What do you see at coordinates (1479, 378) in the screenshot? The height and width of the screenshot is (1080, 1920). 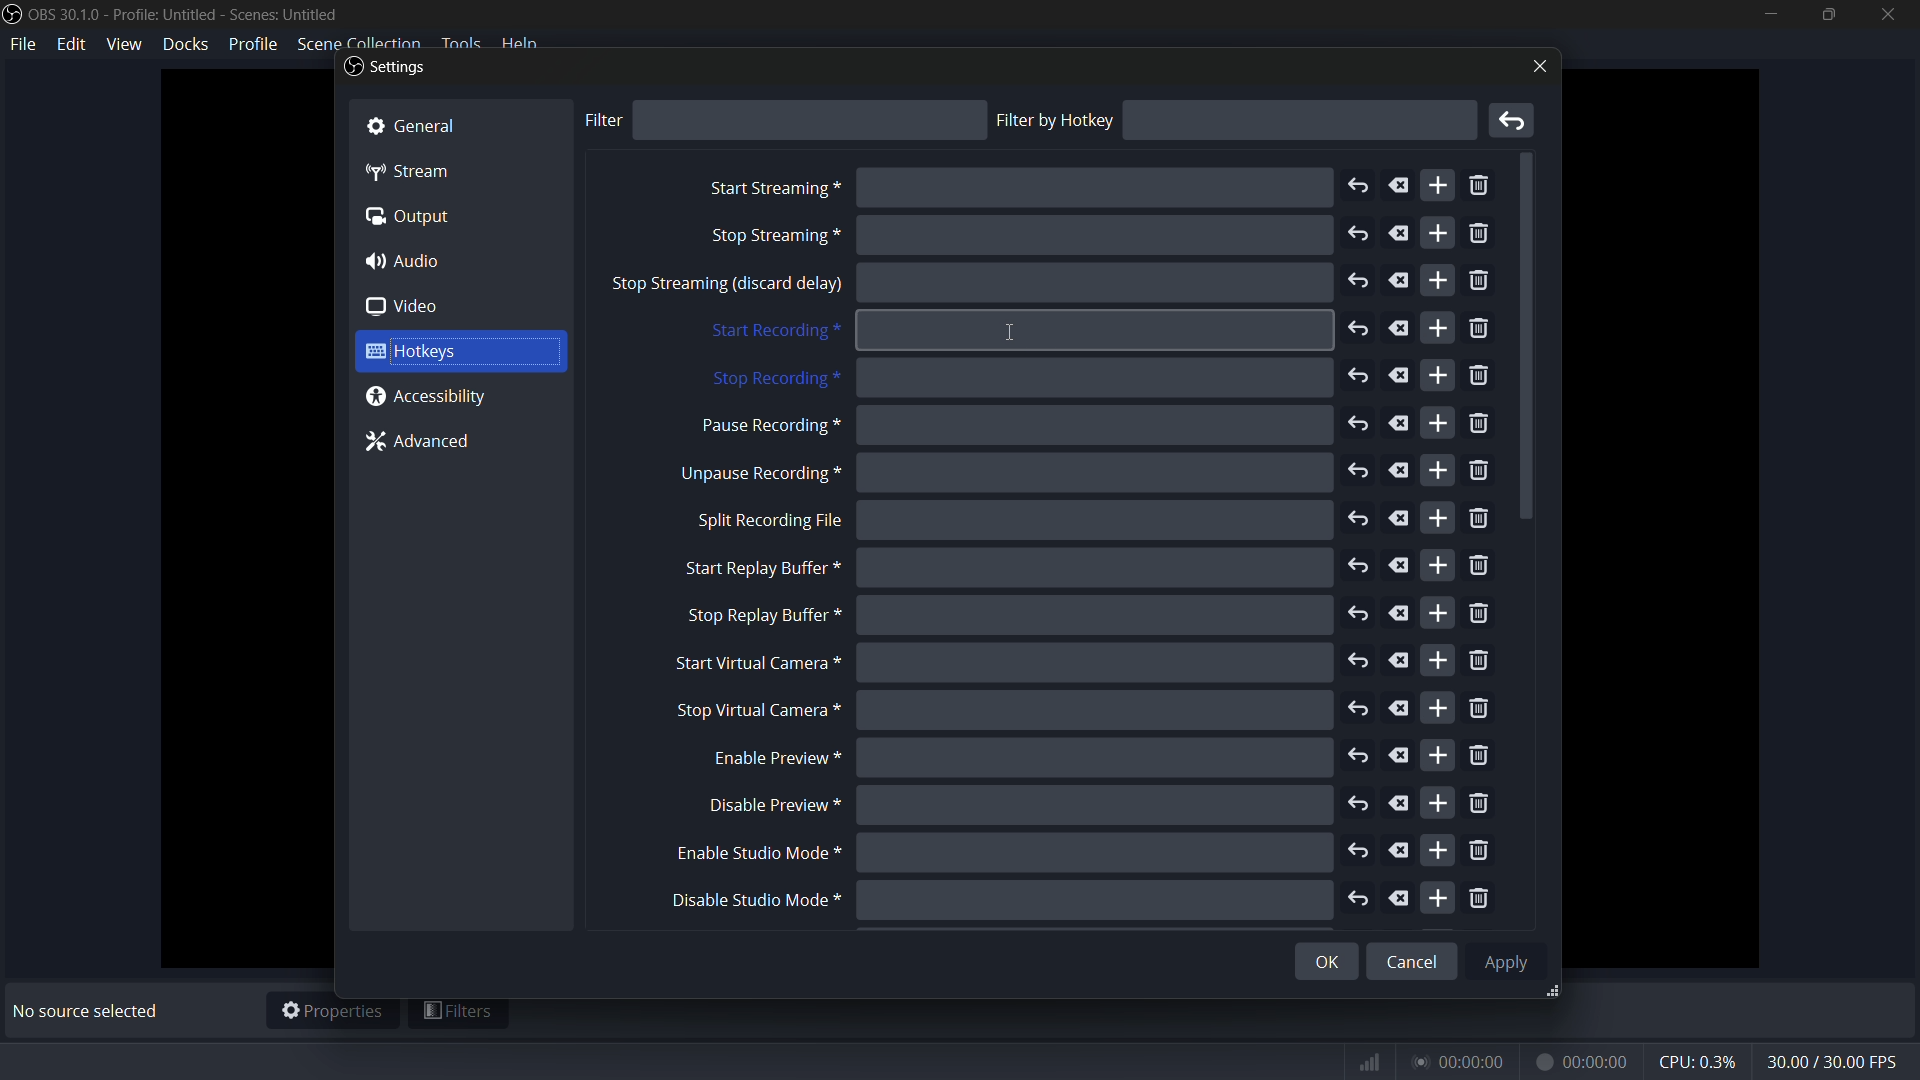 I see `remove` at bounding box center [1479, 378].